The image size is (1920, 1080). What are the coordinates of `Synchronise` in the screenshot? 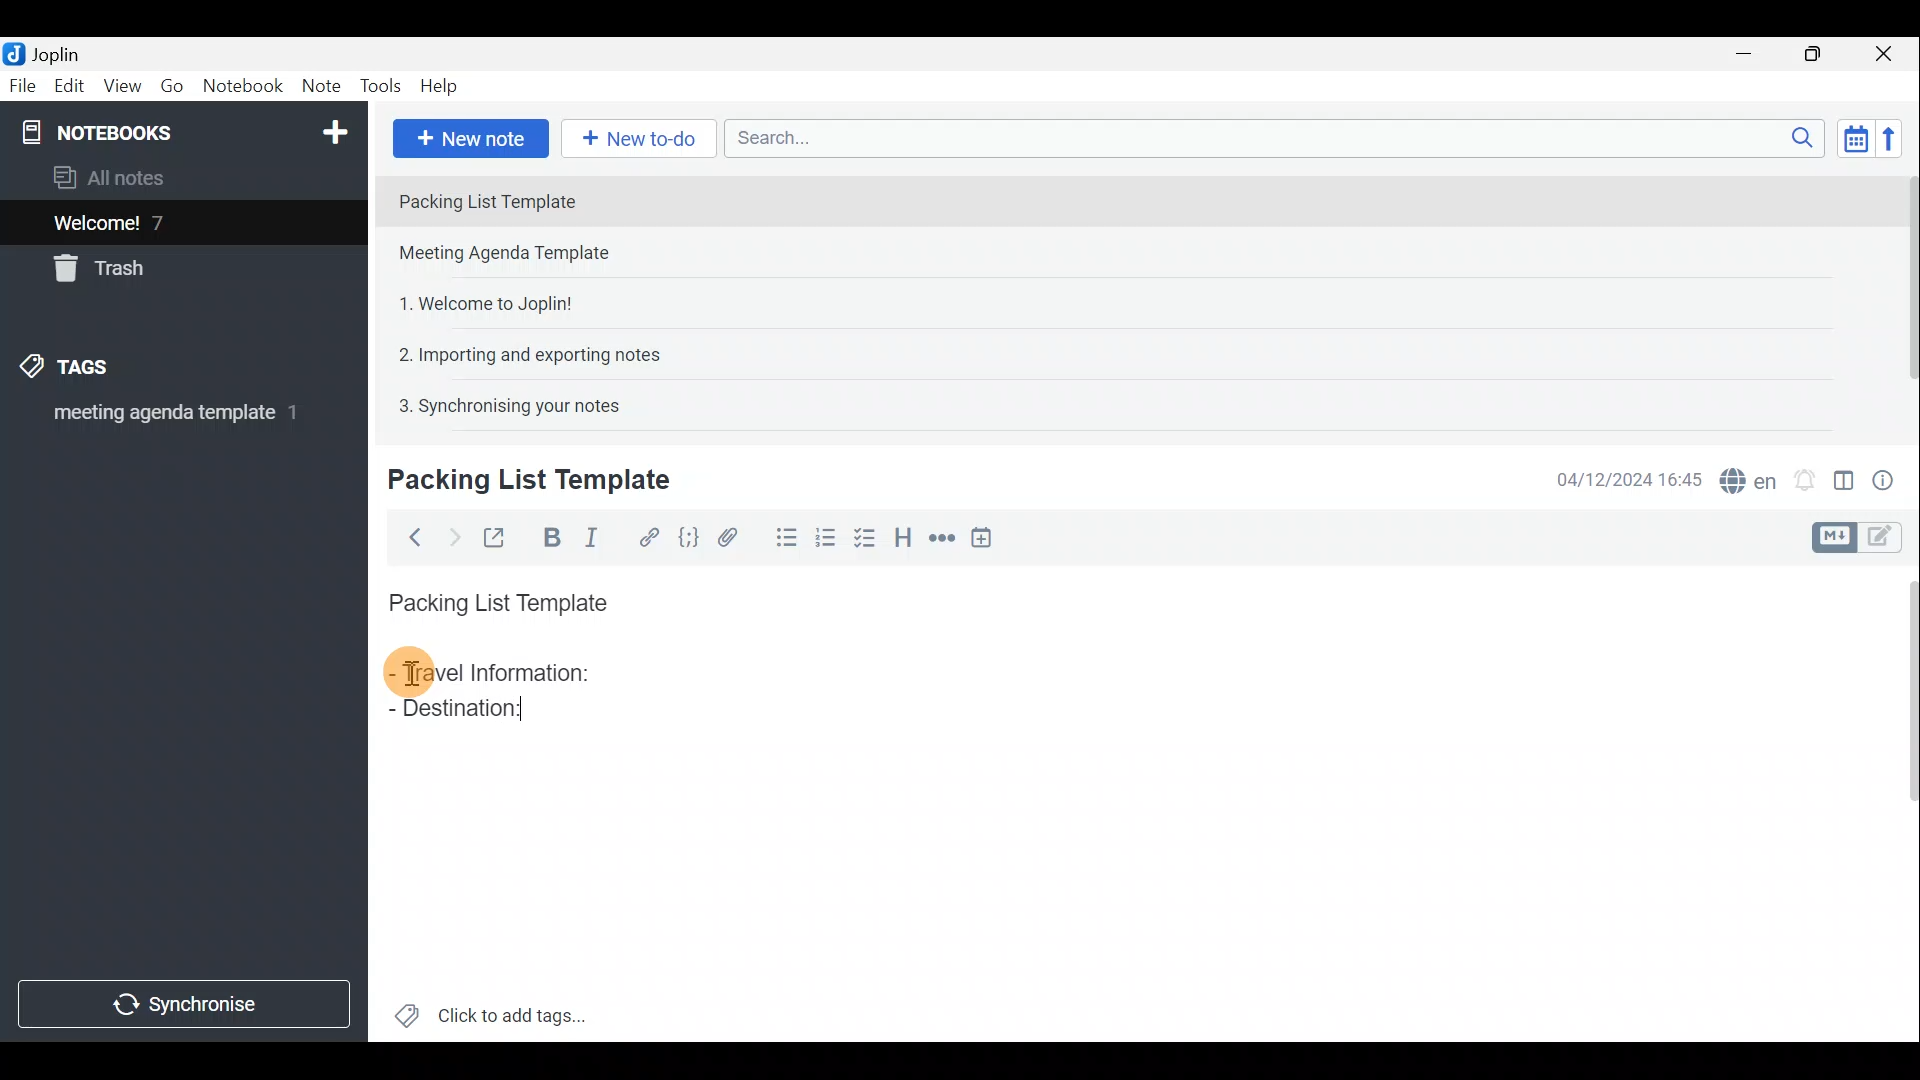 It's located at (187, 1007).